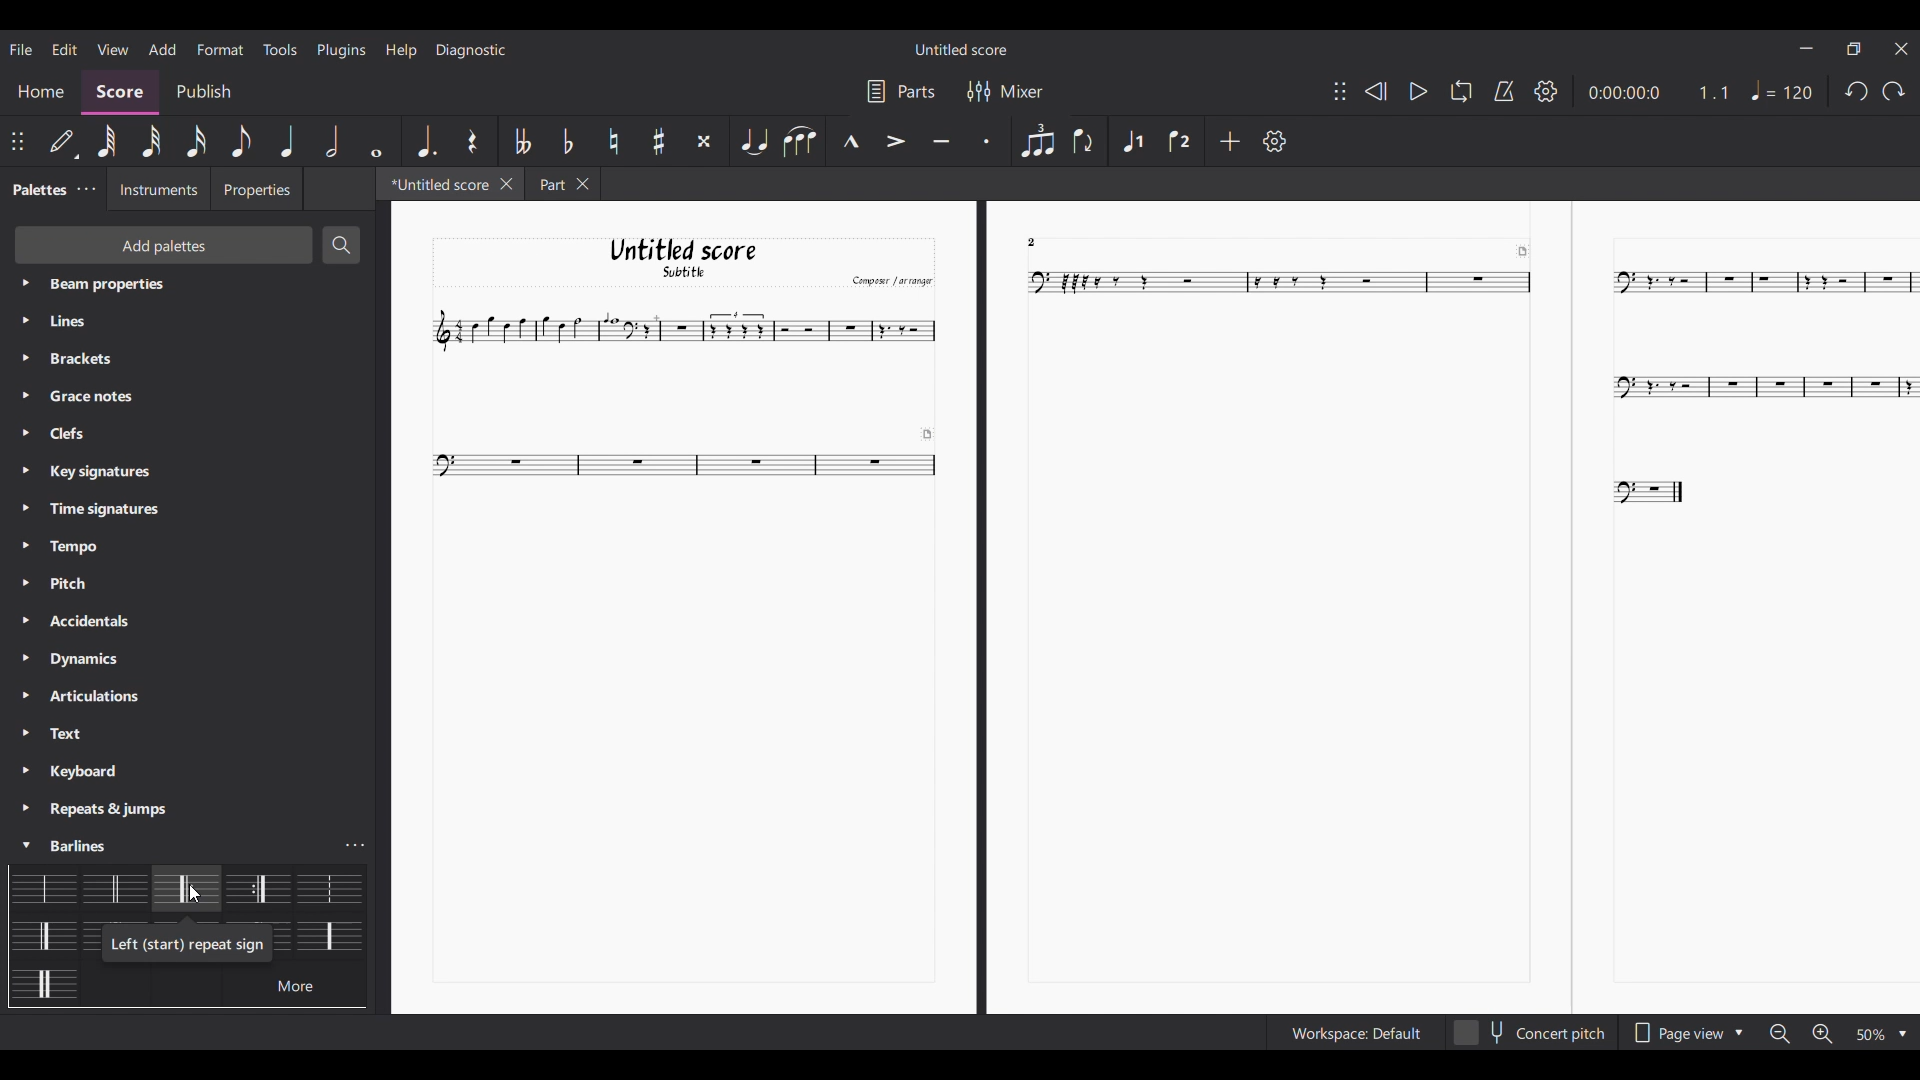 This screenshot has width=1920, height=1080. What do you see at coordinates (42, 984) in the screenshot?
I see `Barline options` at bounding box center [42, 984].